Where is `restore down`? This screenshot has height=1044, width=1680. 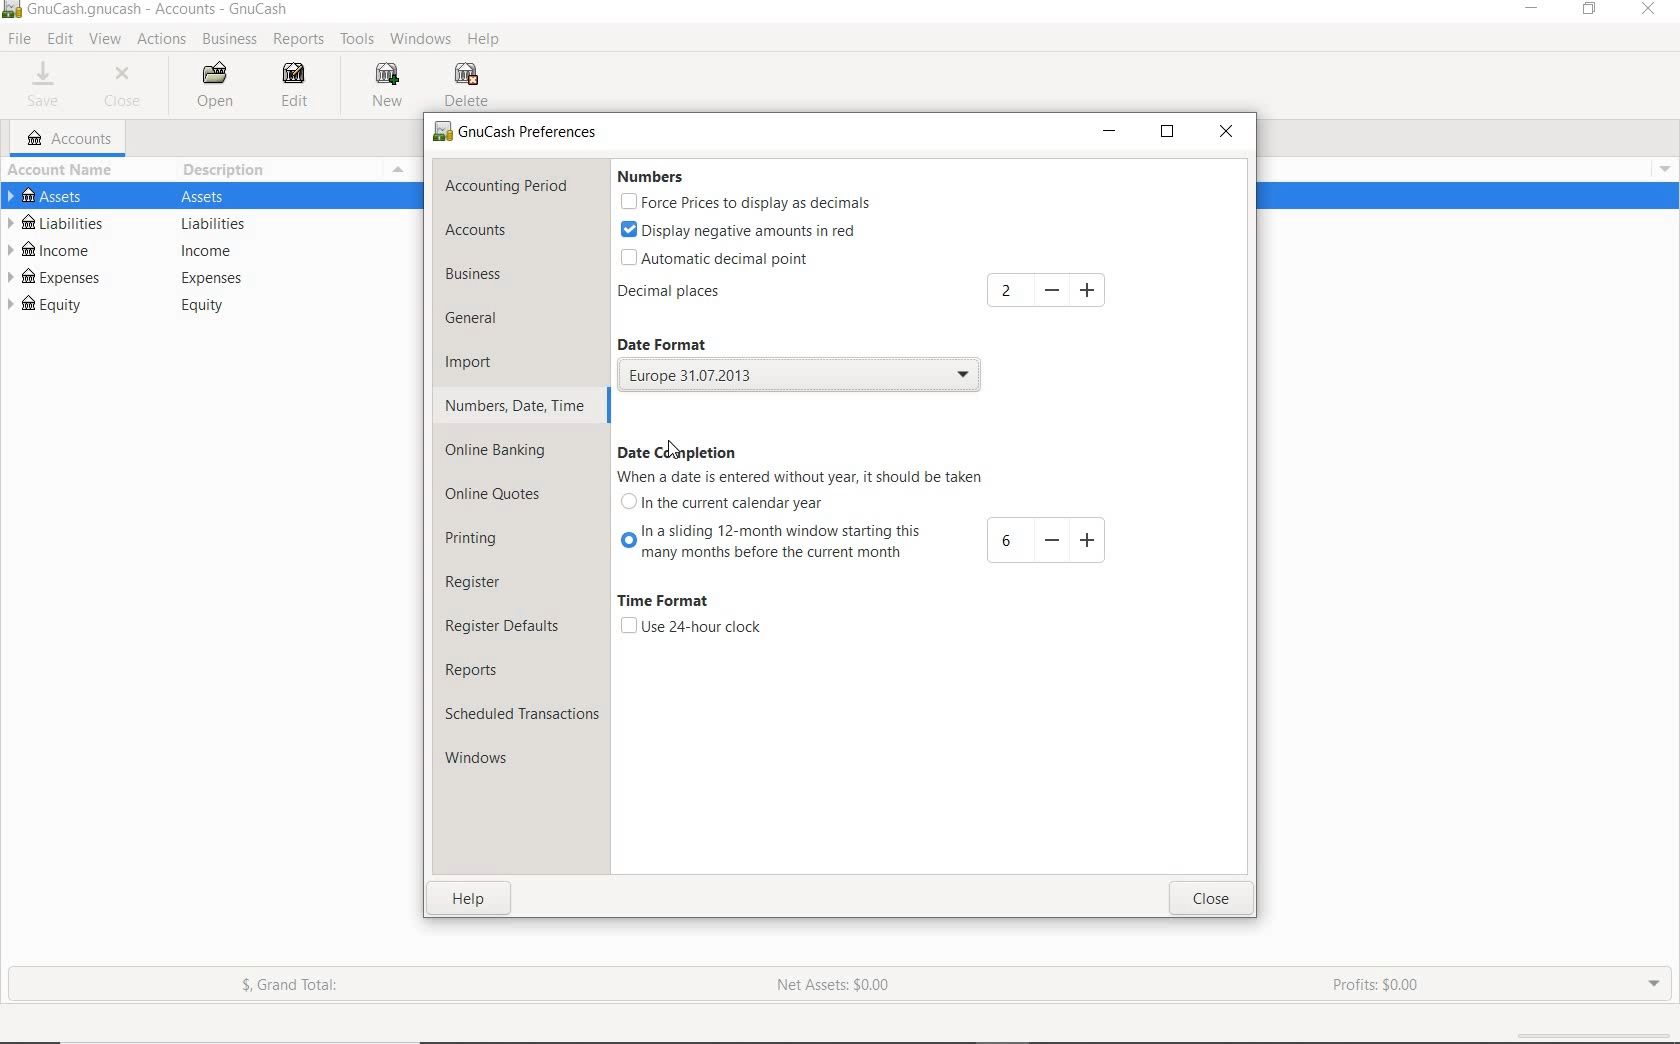
restore down is located at coordinates (1172, 136).